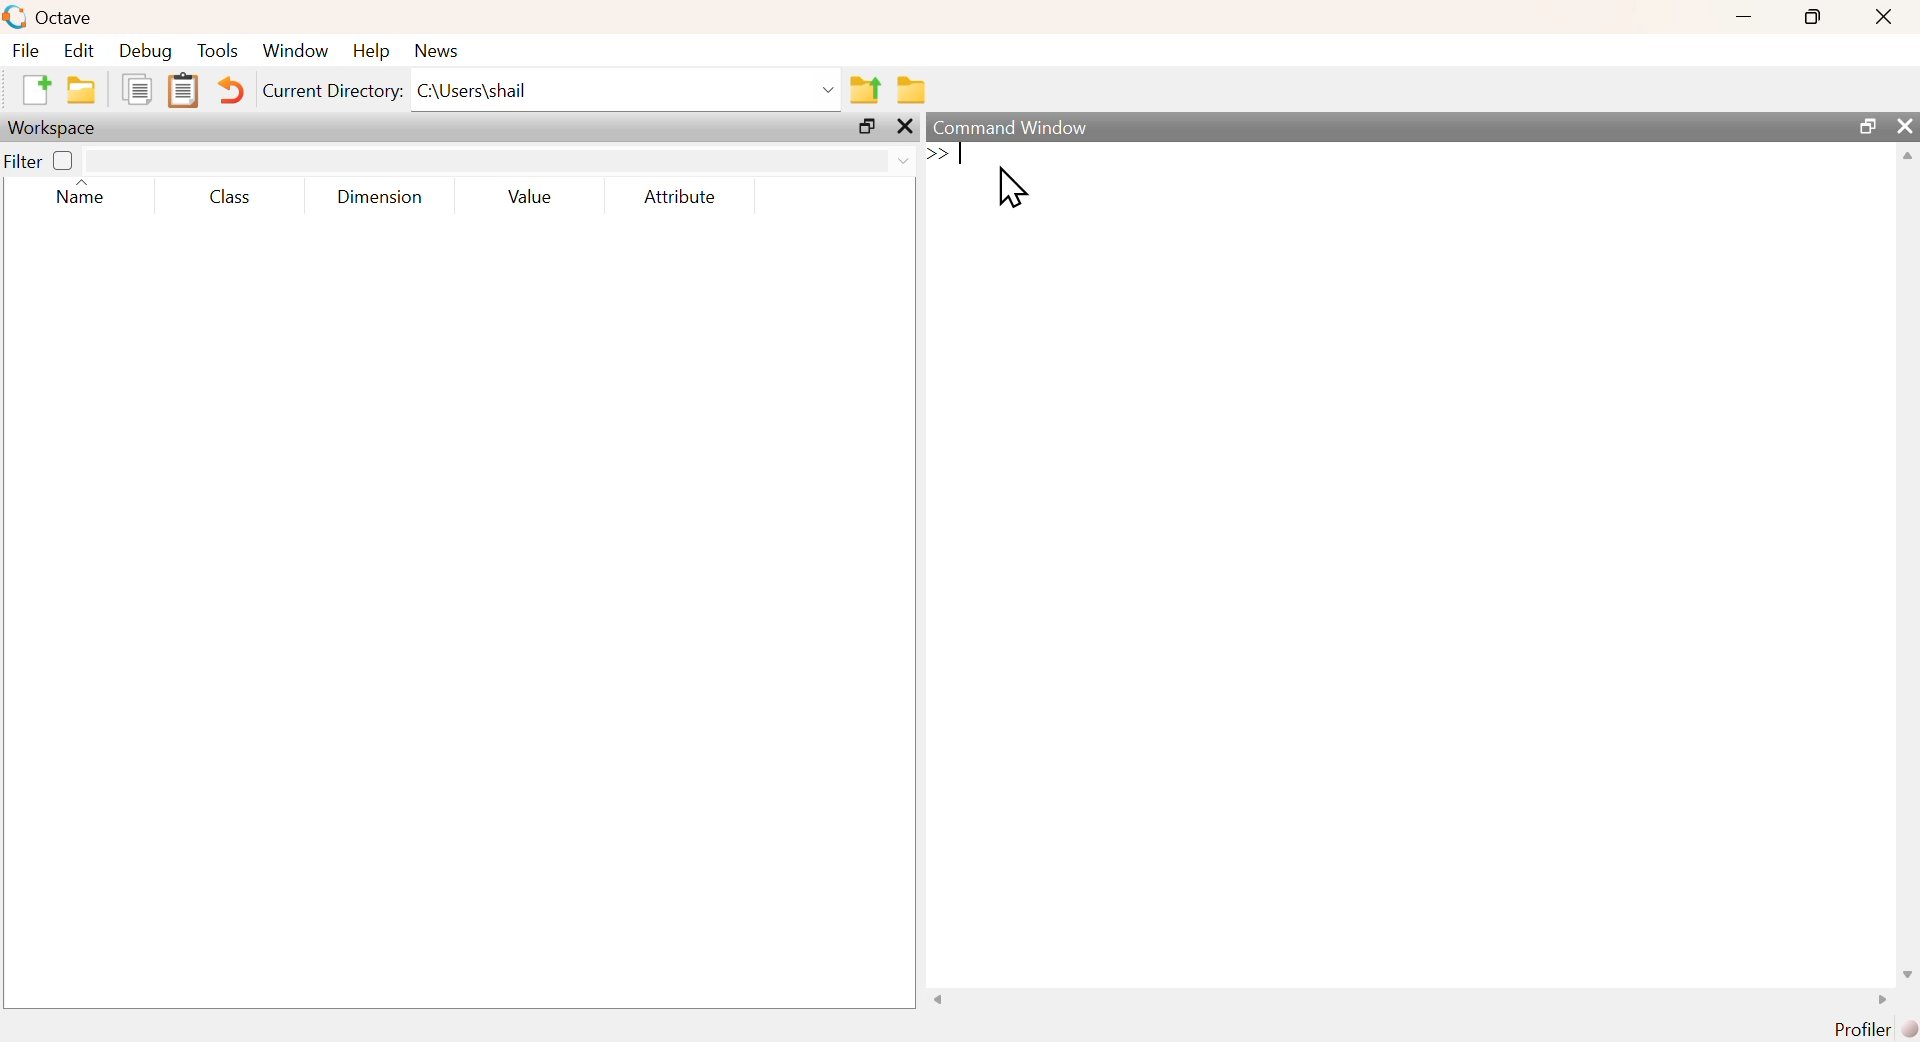 The image size is (1920, 1042). What do you see at coordinates (83, 89) in the screenshot?
I see `open an existing file in editor` at bounding box center [83, 89].